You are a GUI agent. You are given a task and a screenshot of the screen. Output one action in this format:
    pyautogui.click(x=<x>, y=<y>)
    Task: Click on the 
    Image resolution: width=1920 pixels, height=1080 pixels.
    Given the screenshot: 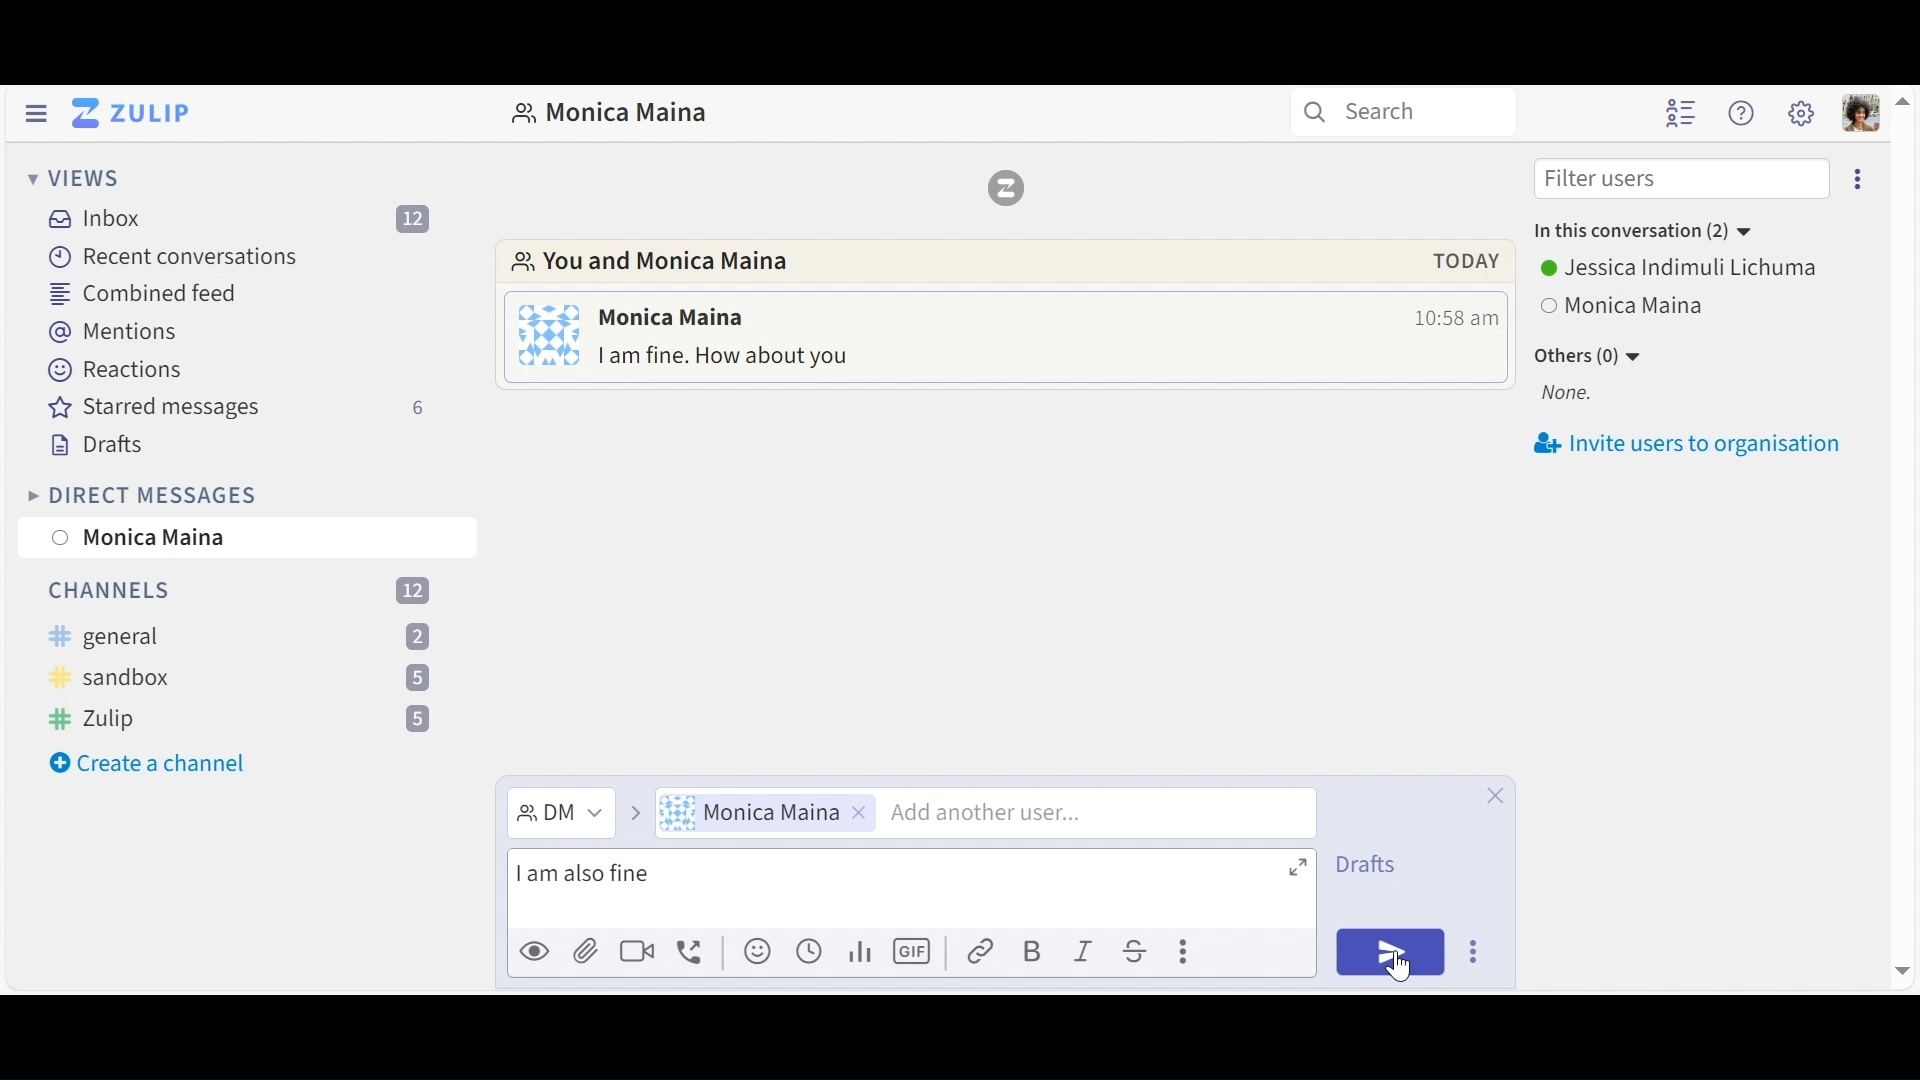 What is the action you would take?
    pyautogui.click(x=1700, y=272)
    